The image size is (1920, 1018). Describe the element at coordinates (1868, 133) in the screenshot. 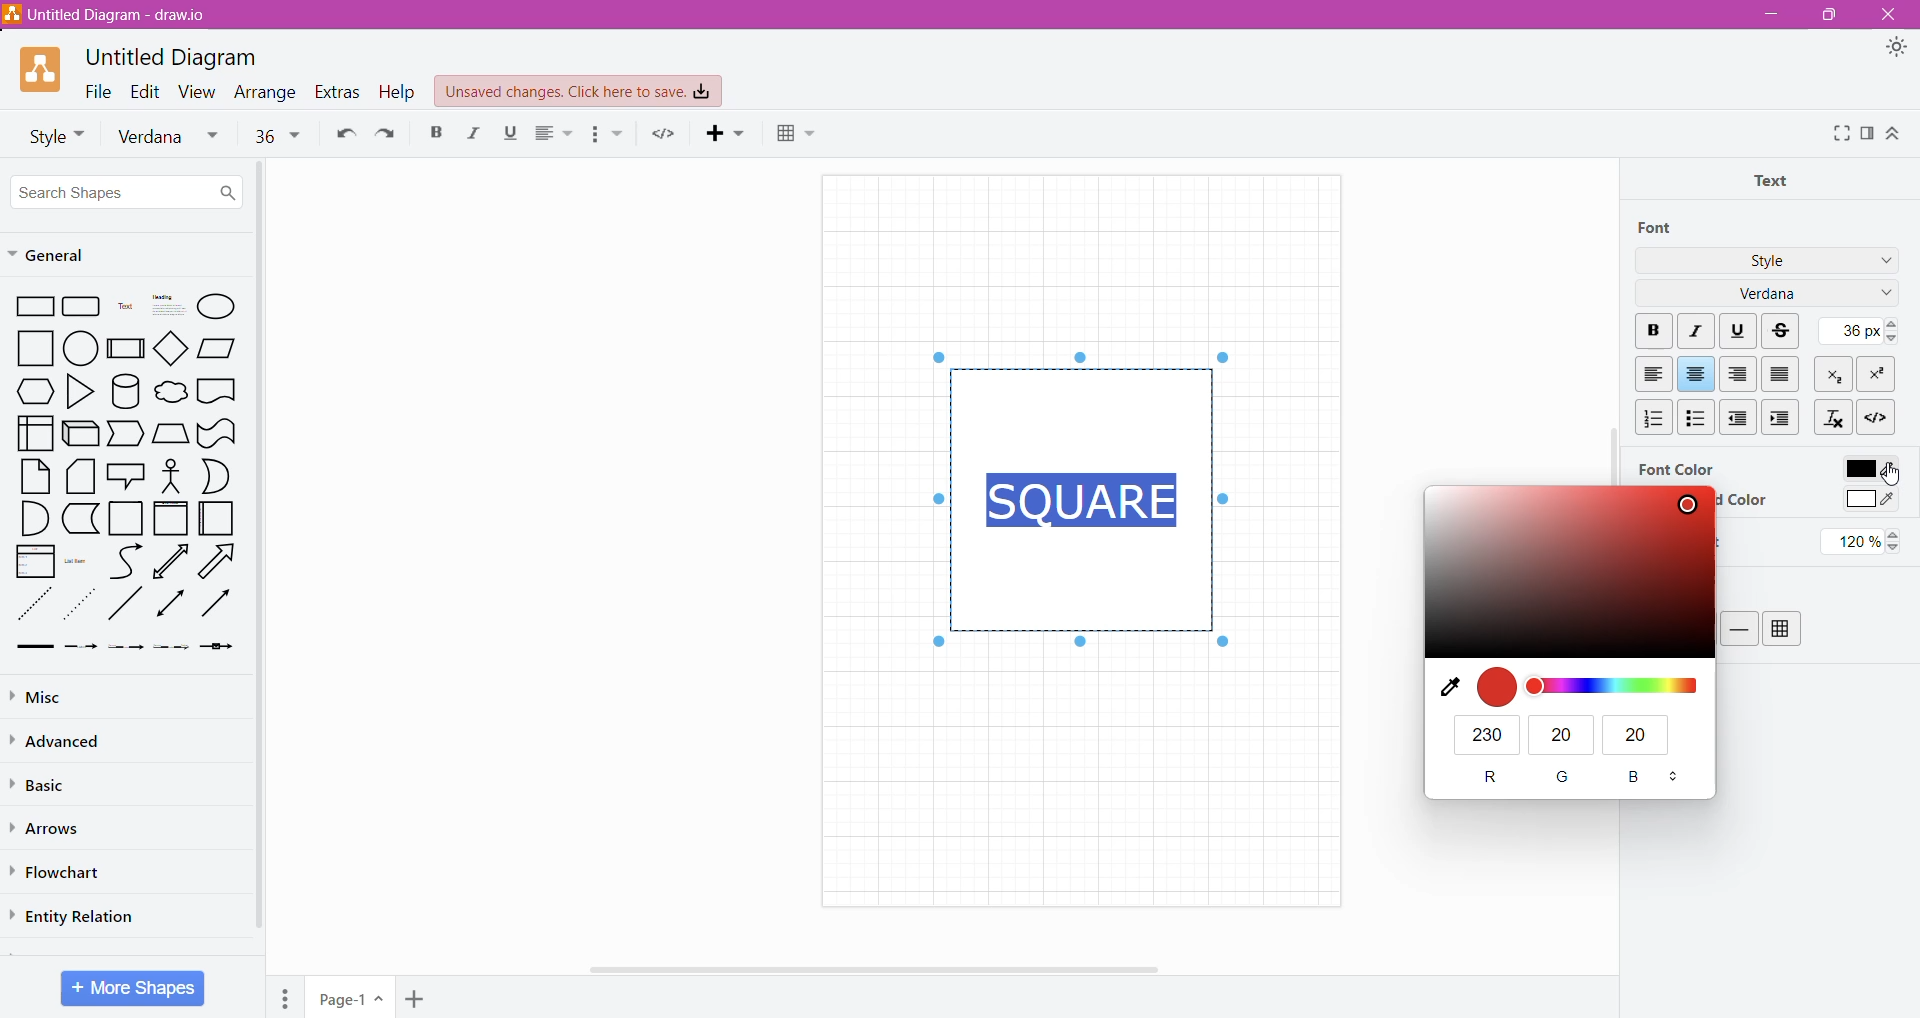

I see `Format` at that location.